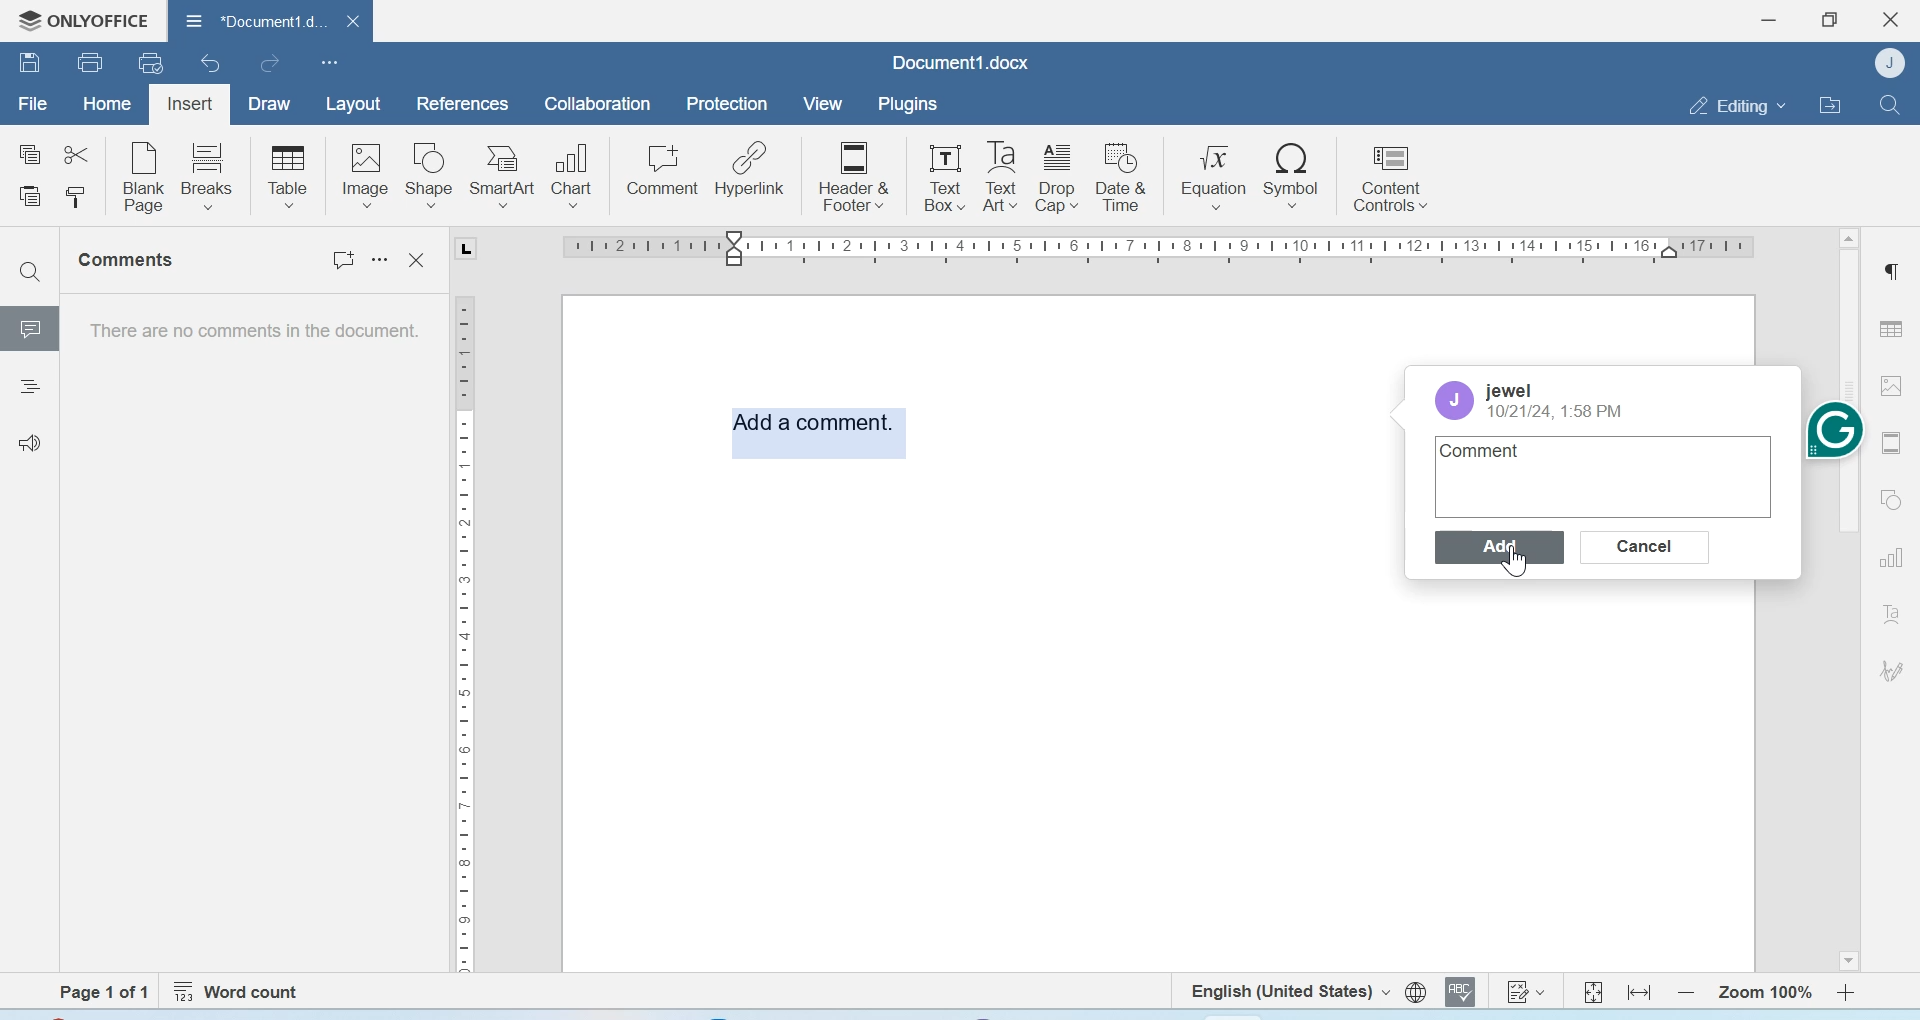  I want to click on Comments, so click(130, 260).